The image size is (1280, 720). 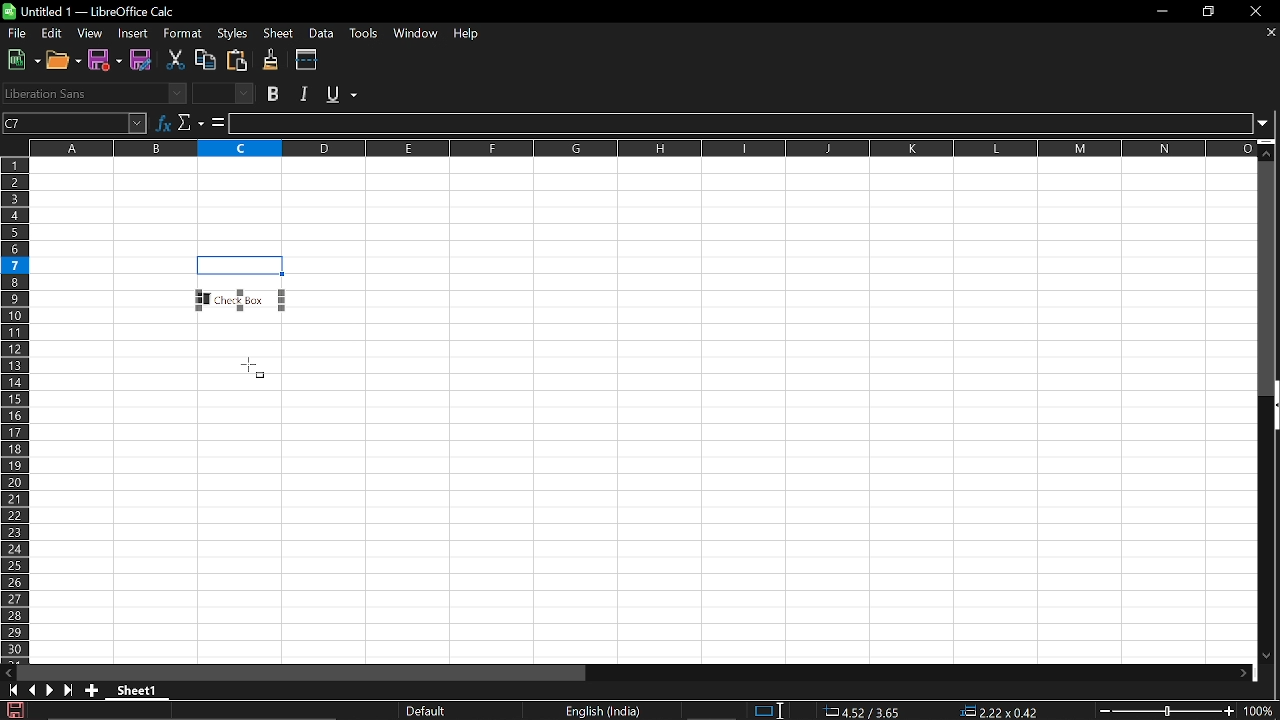 I want to click on Format, so click(x=179, y=34).